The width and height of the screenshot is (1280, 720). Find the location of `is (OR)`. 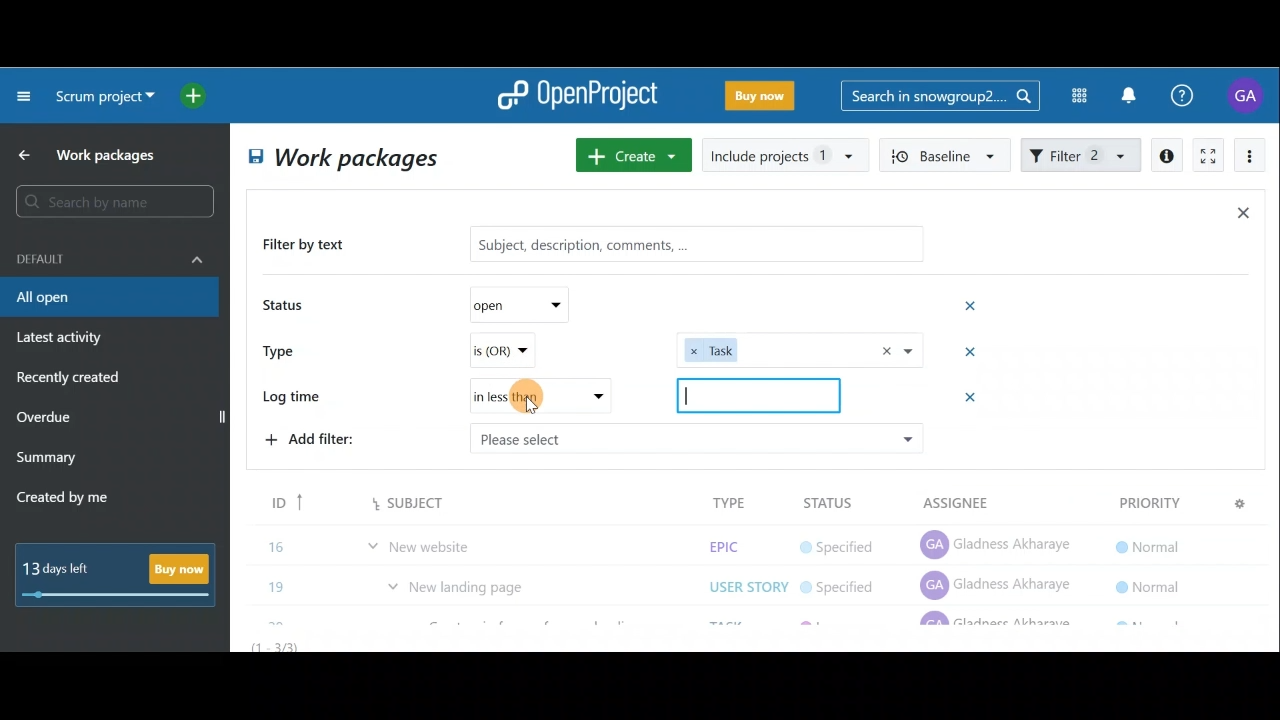

is (OR) is located at coordinates (525, 351).